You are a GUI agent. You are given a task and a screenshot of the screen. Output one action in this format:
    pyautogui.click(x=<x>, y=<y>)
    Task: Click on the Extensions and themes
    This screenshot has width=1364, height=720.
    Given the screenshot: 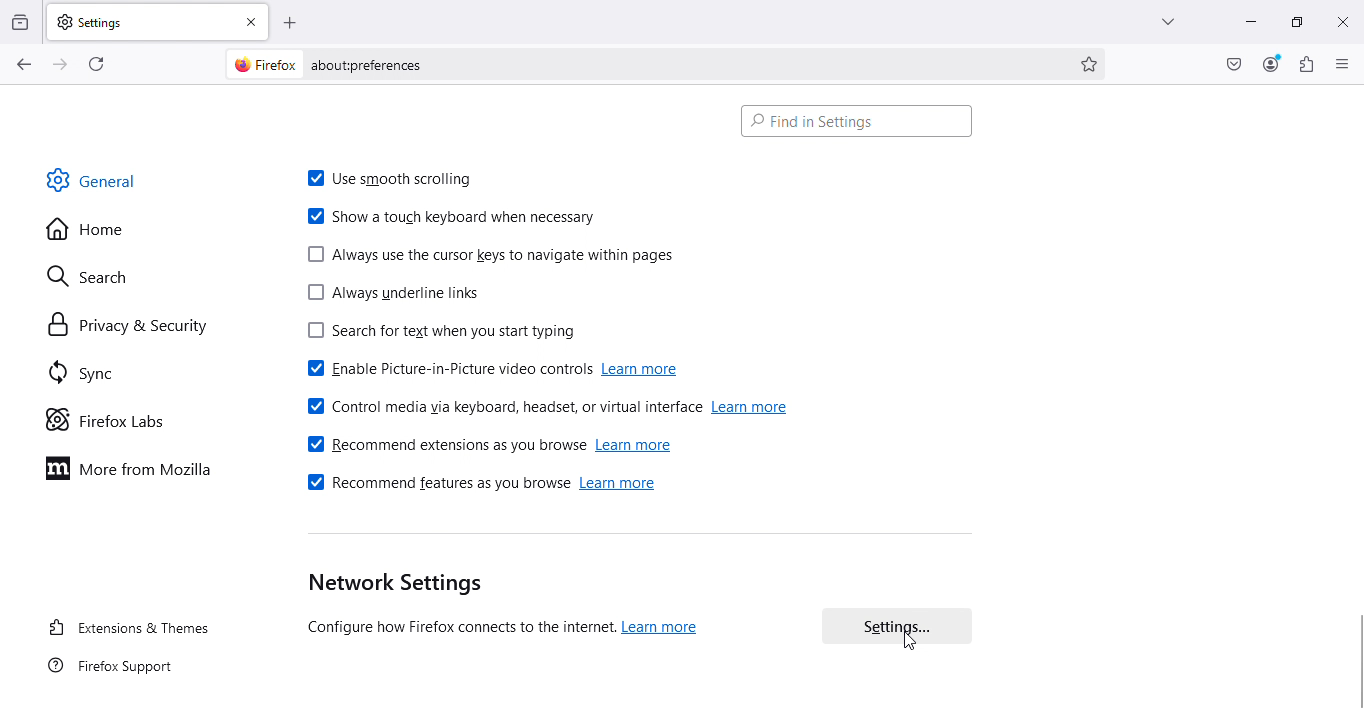 What is the action you would take?
    pyautogui.click(x=129, y=630)
    